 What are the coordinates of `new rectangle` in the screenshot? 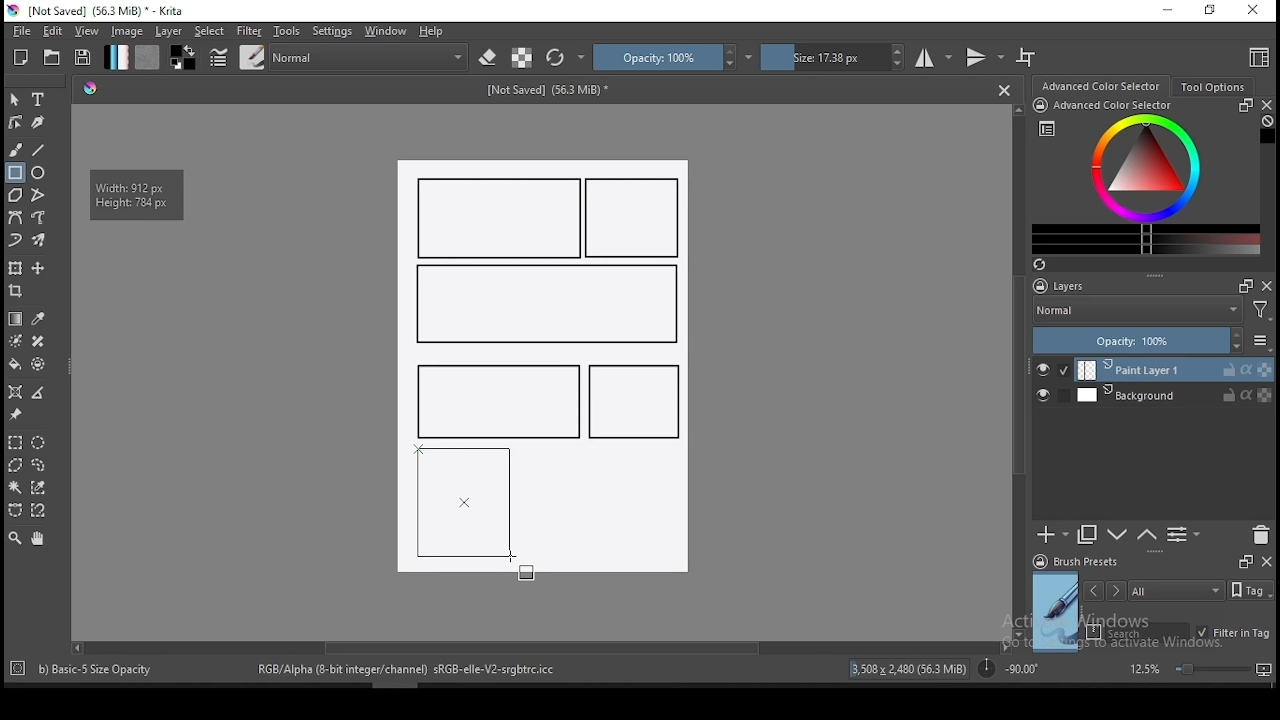 It's located at (500, 218).